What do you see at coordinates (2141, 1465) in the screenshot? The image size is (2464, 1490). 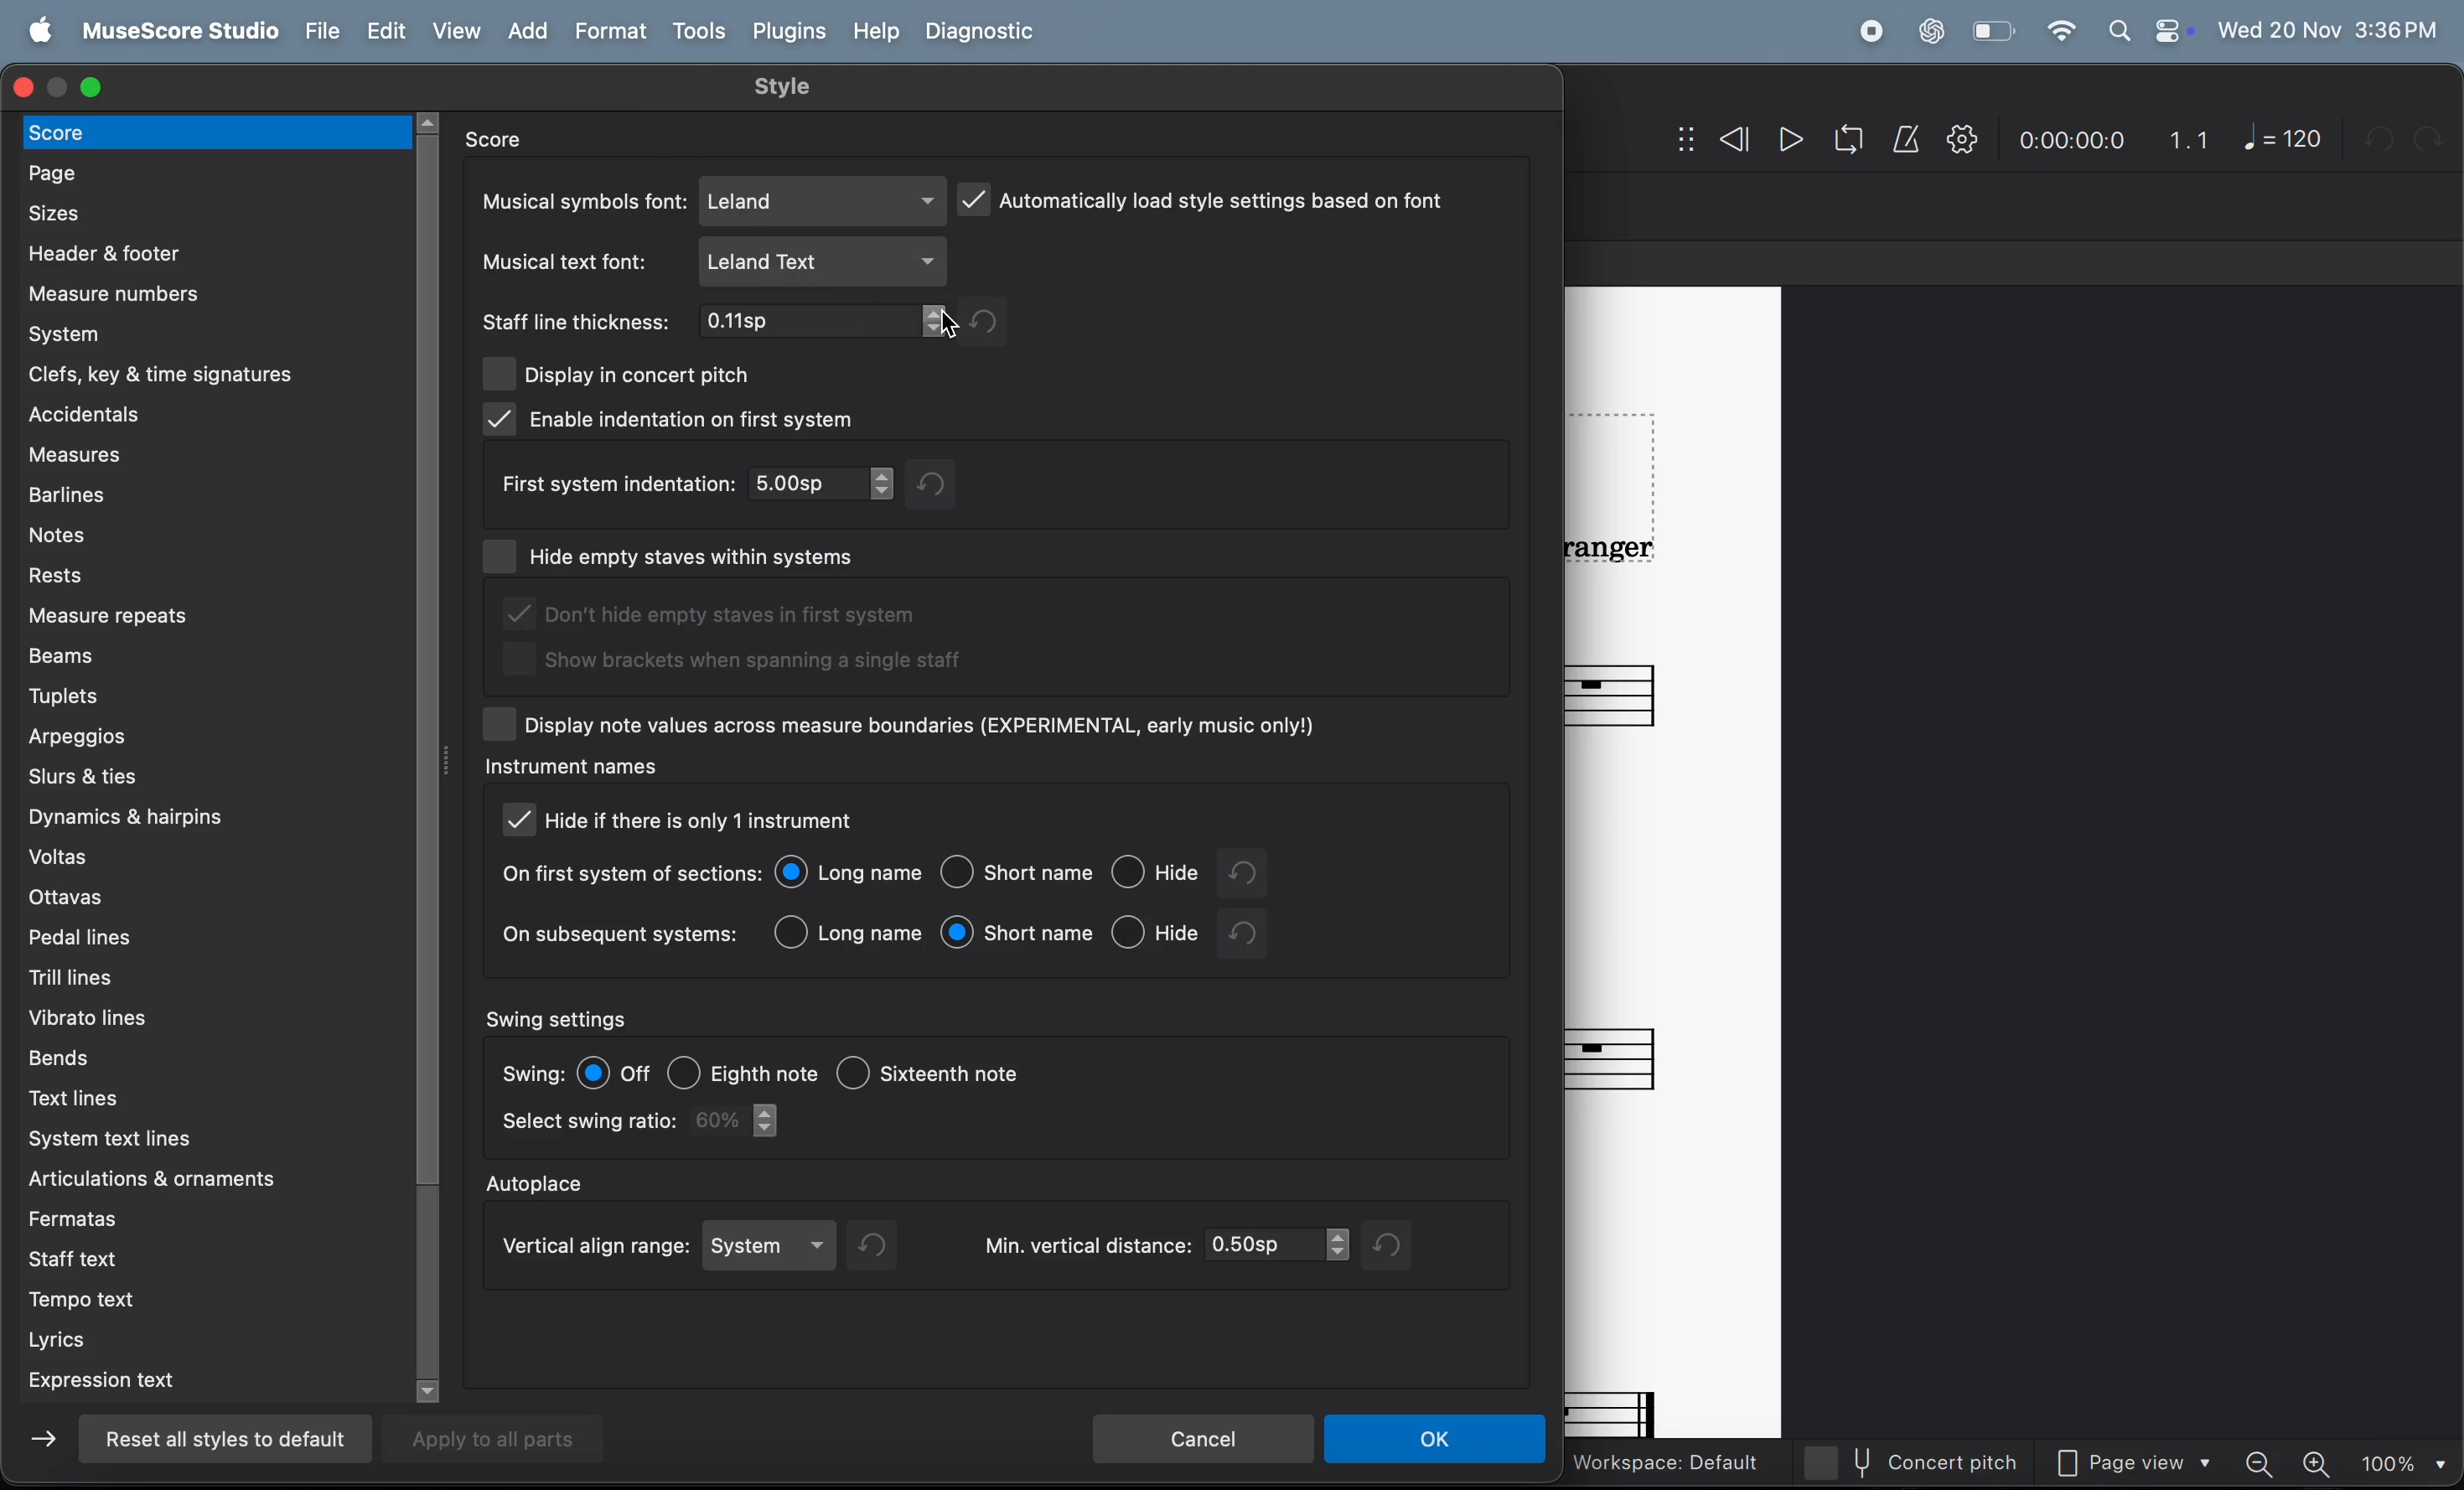 I see `page view` at bounding box center [2141, 1465].